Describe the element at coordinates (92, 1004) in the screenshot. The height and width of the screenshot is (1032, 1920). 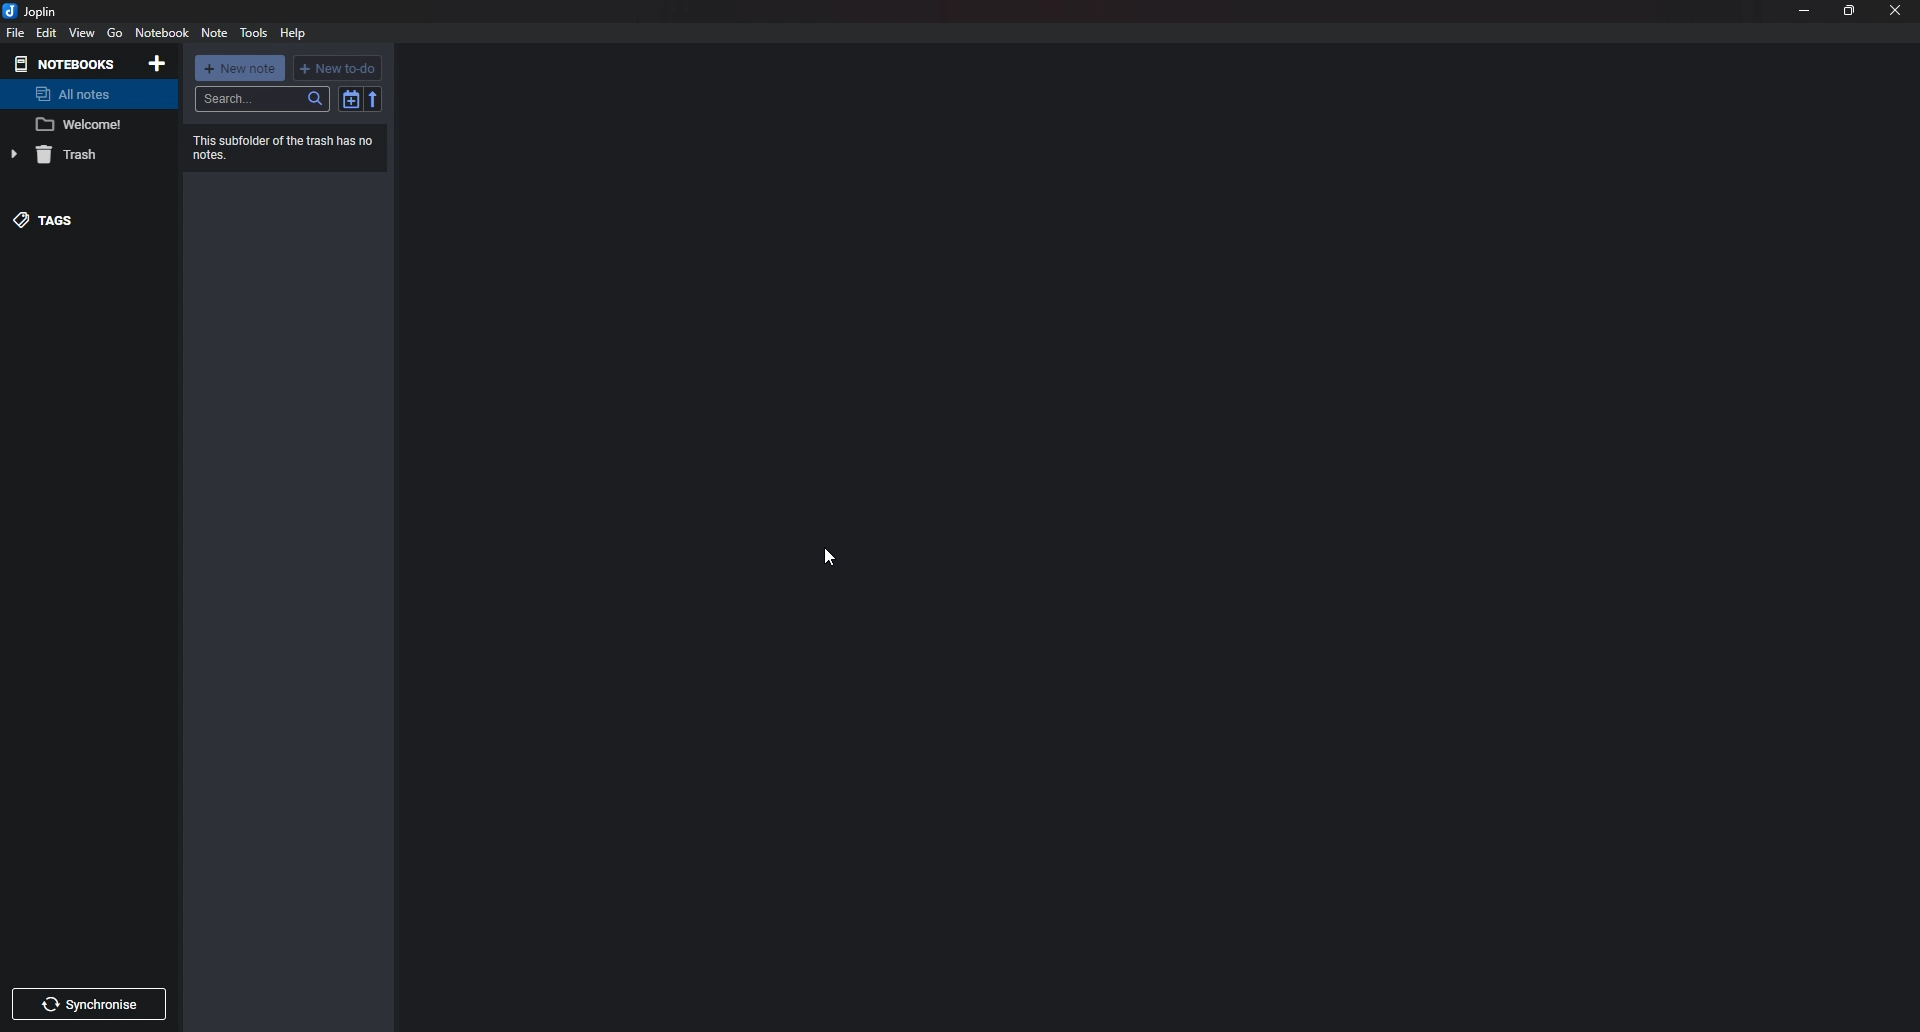
I see `synchronise` at that location.